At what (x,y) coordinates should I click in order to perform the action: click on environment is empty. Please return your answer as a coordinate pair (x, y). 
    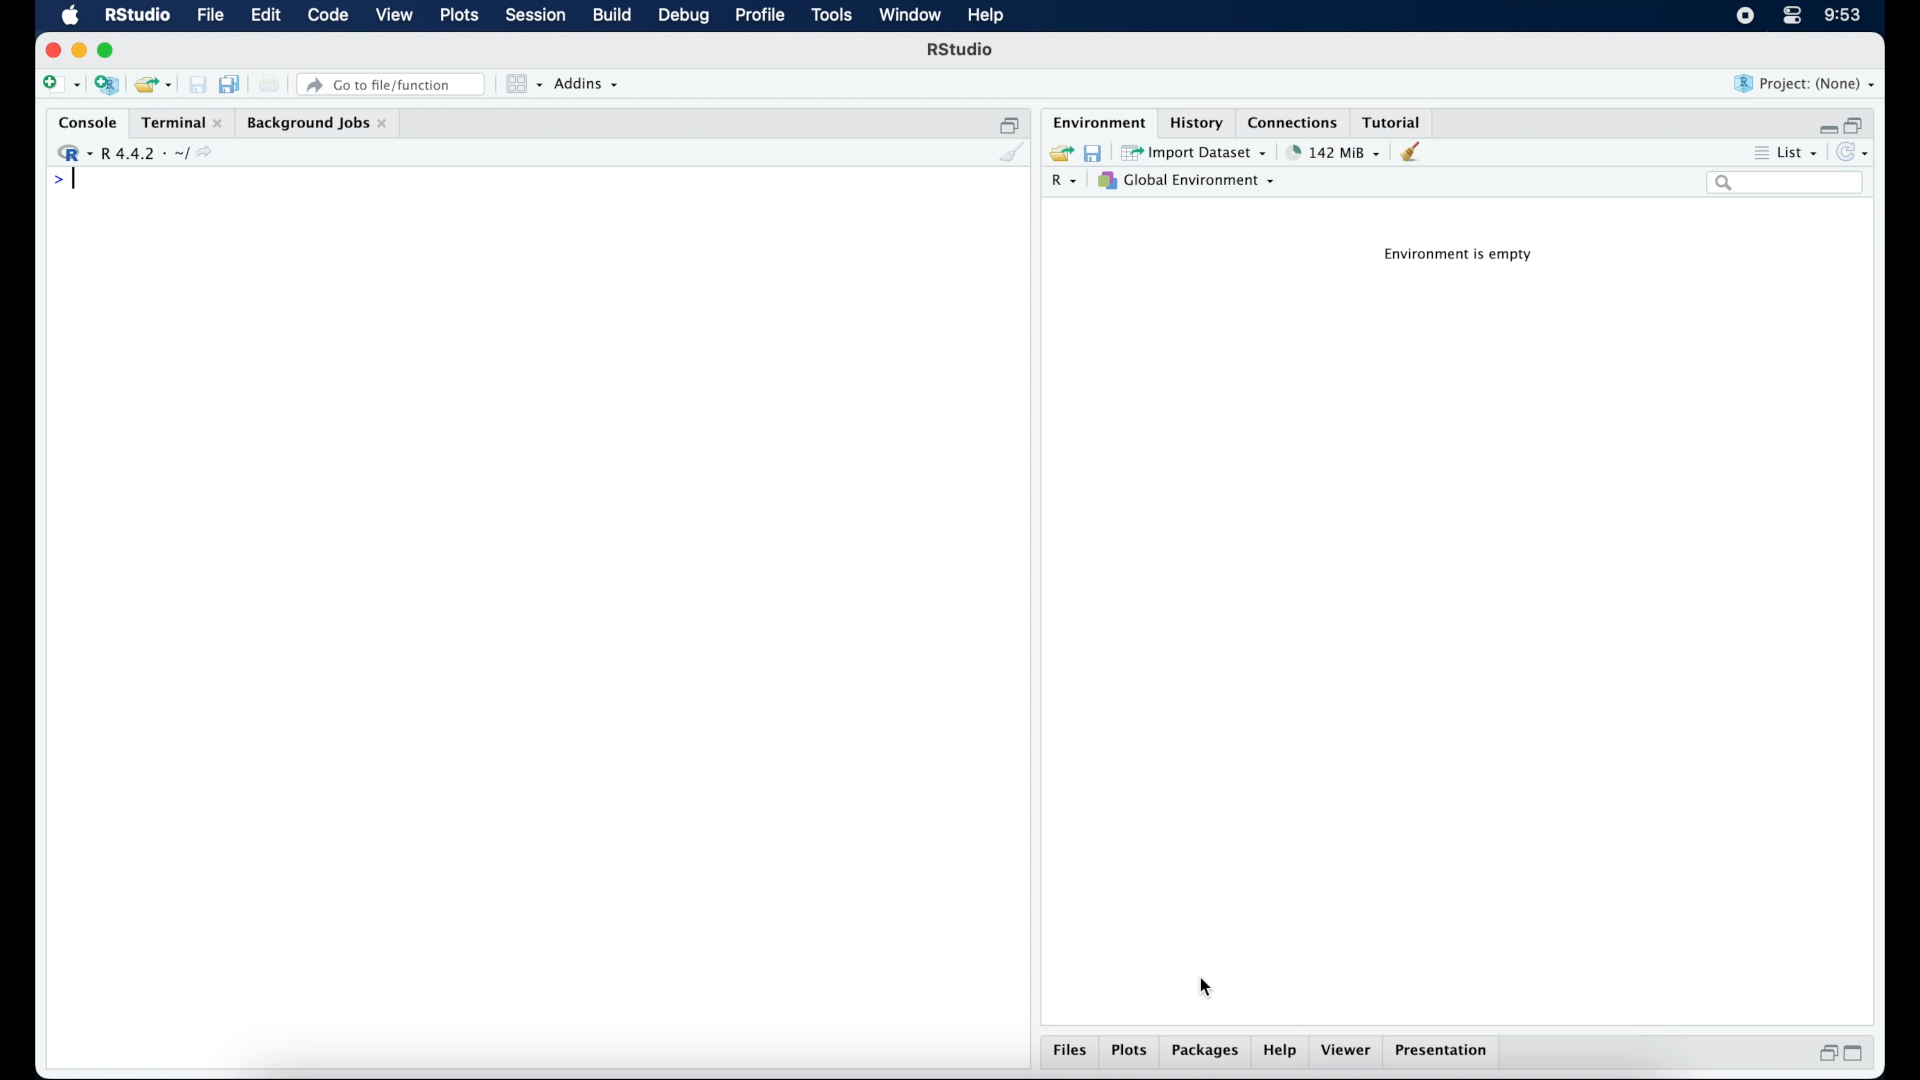
    Looking at the image, I should click on (1462, 257).